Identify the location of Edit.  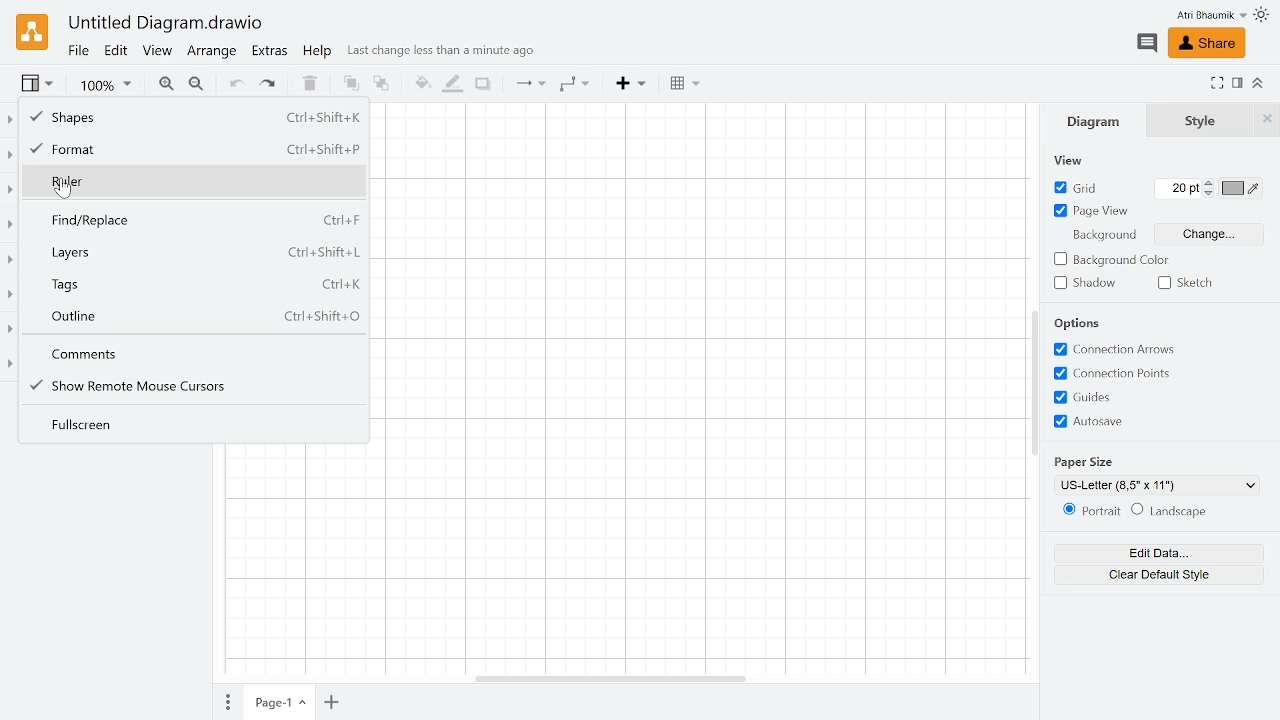
(115, 52).